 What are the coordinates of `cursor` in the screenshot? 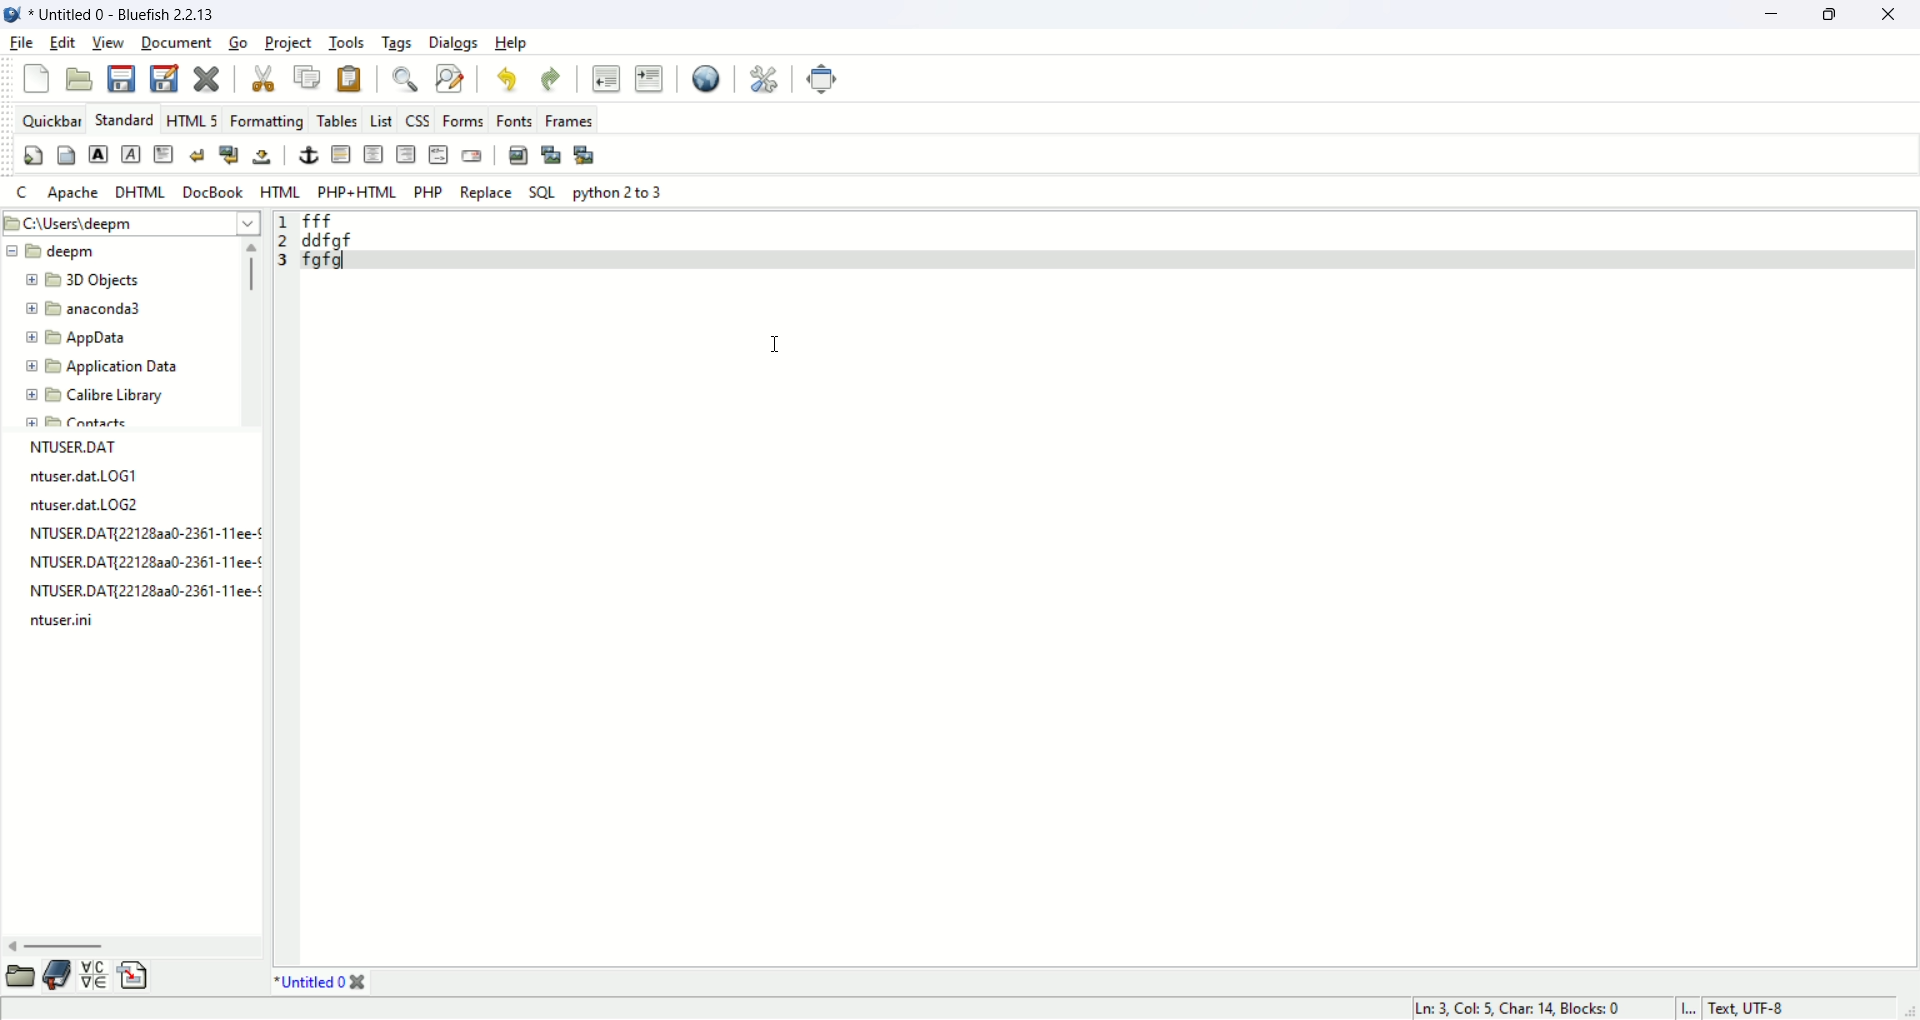 It's located at (776, 347).